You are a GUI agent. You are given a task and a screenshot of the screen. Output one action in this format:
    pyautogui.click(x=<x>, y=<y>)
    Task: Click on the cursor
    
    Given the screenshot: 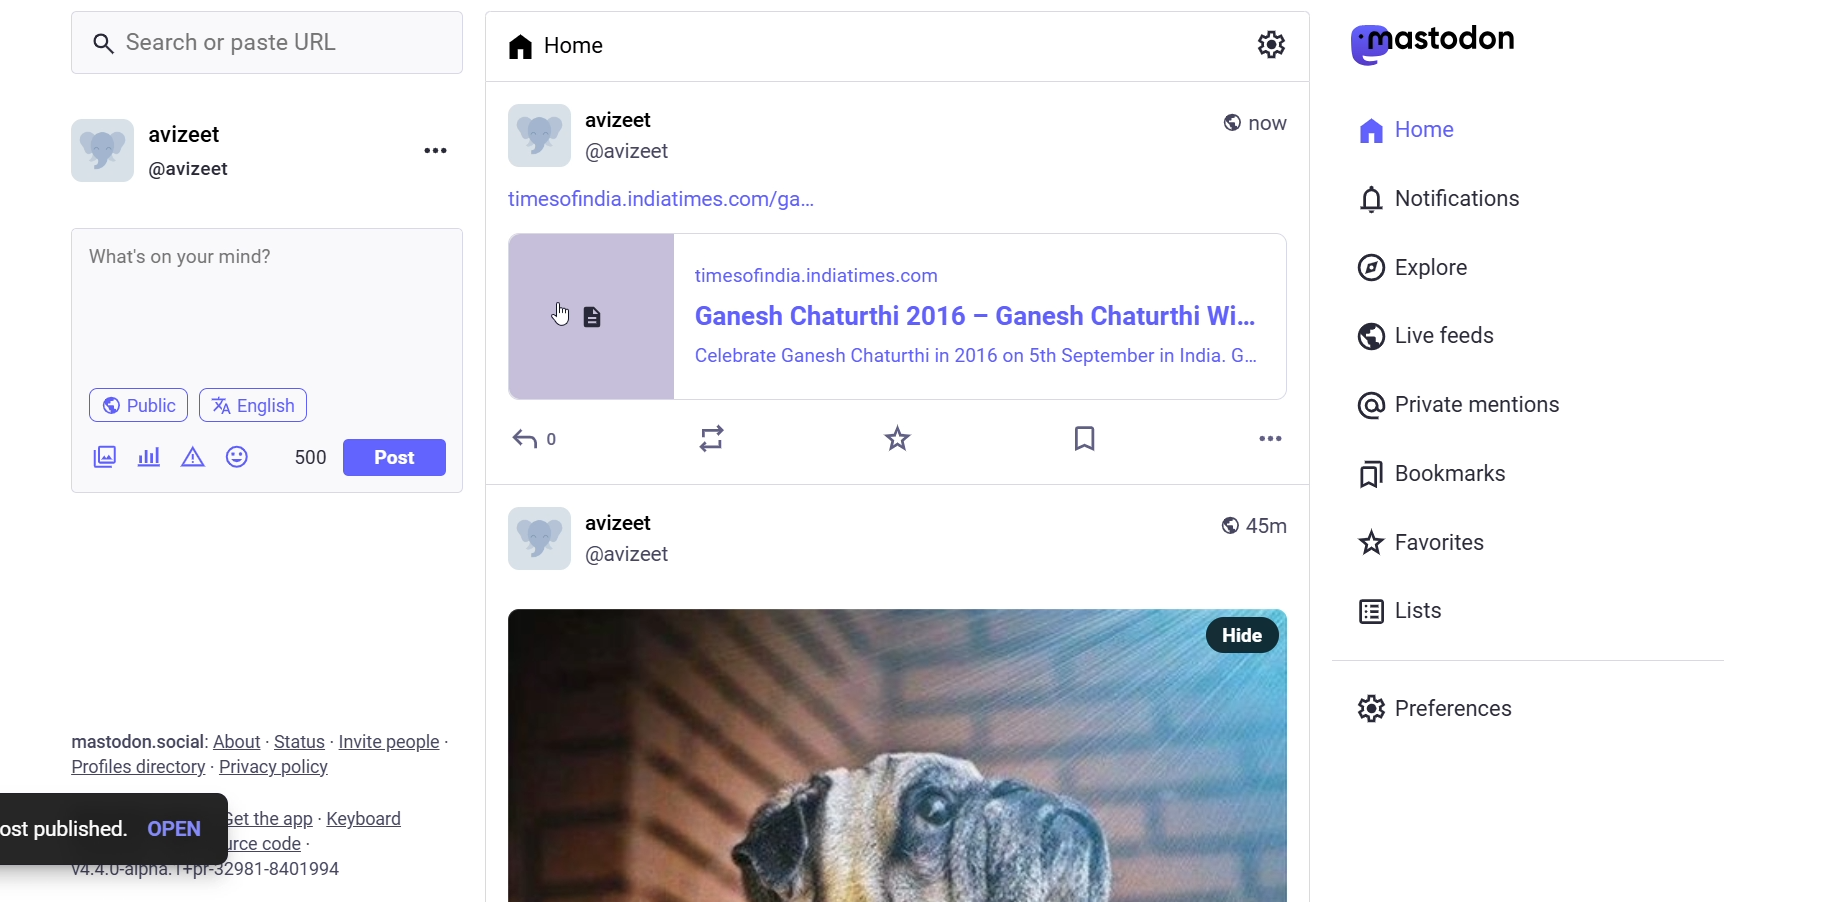 What is the action you would take?
    pyautogui.click(x=568, y=319)
    